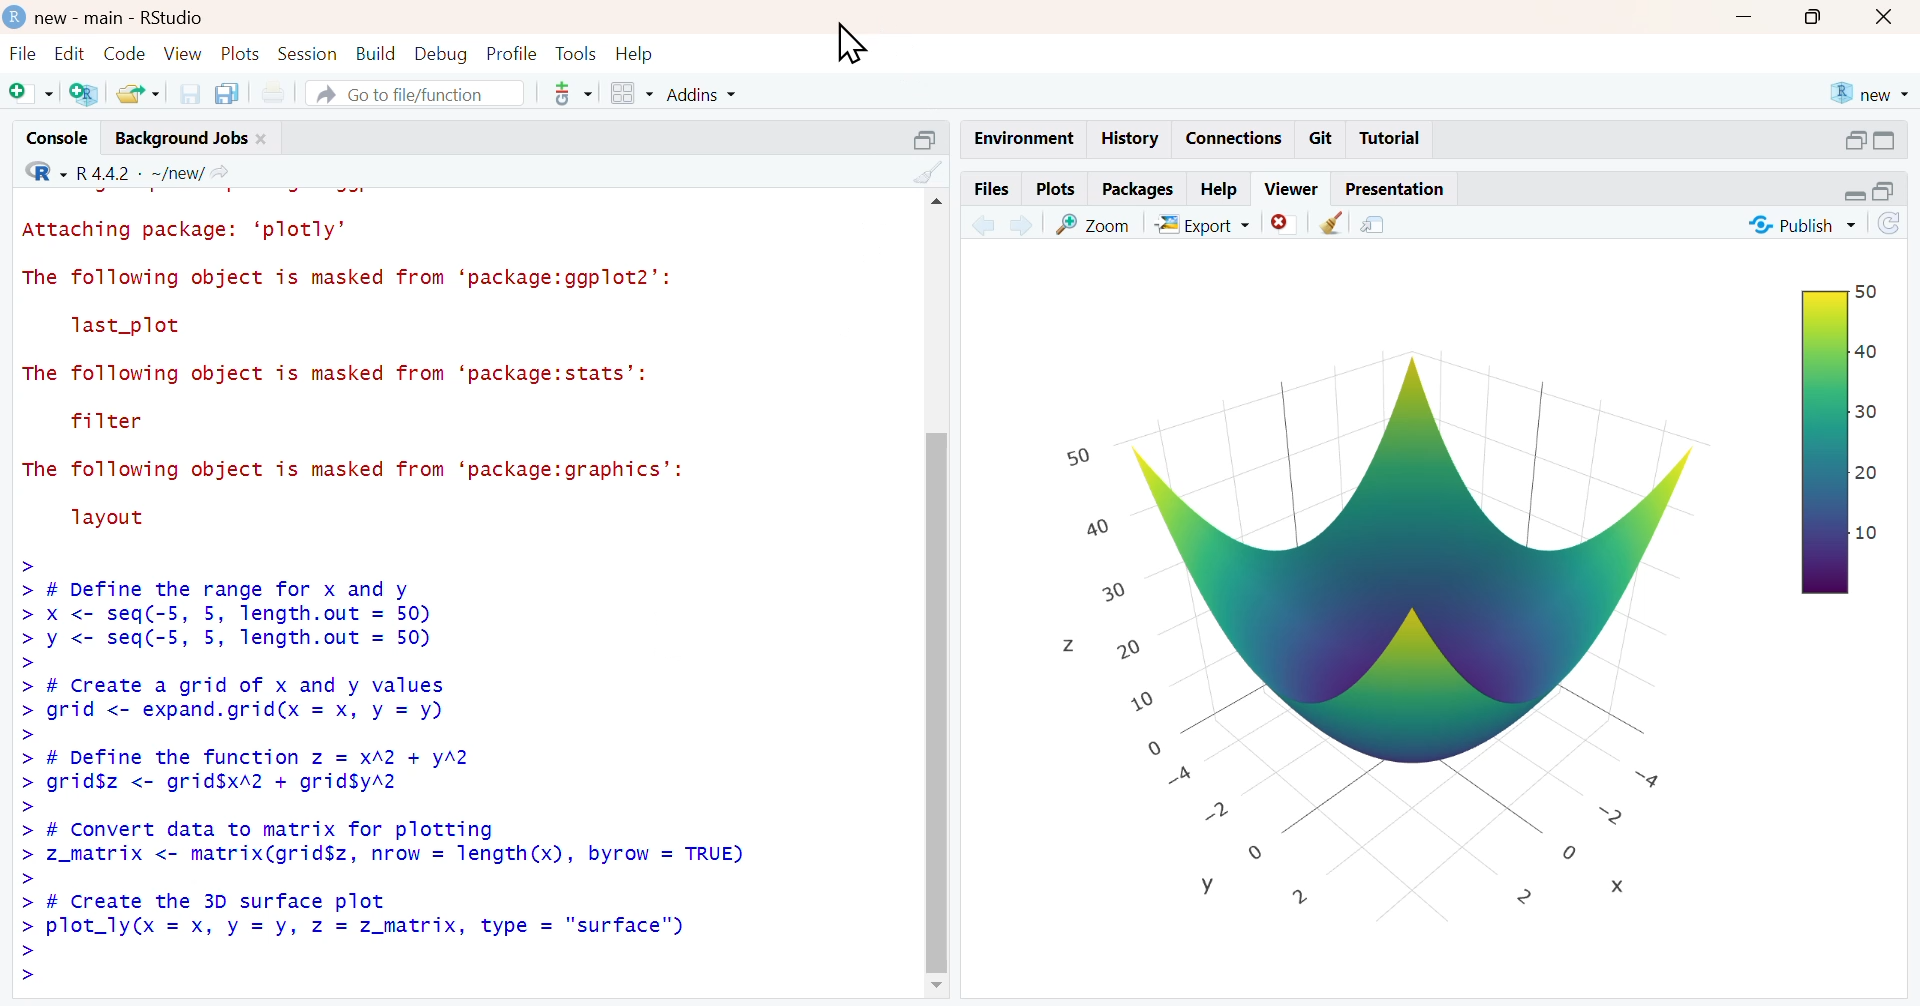 The image size is (1920, 1006). What do you see at coordinates (199, 903) in the screenshot?
I see `> # Create the 3D surface plot` at bounding box center [199, 903].